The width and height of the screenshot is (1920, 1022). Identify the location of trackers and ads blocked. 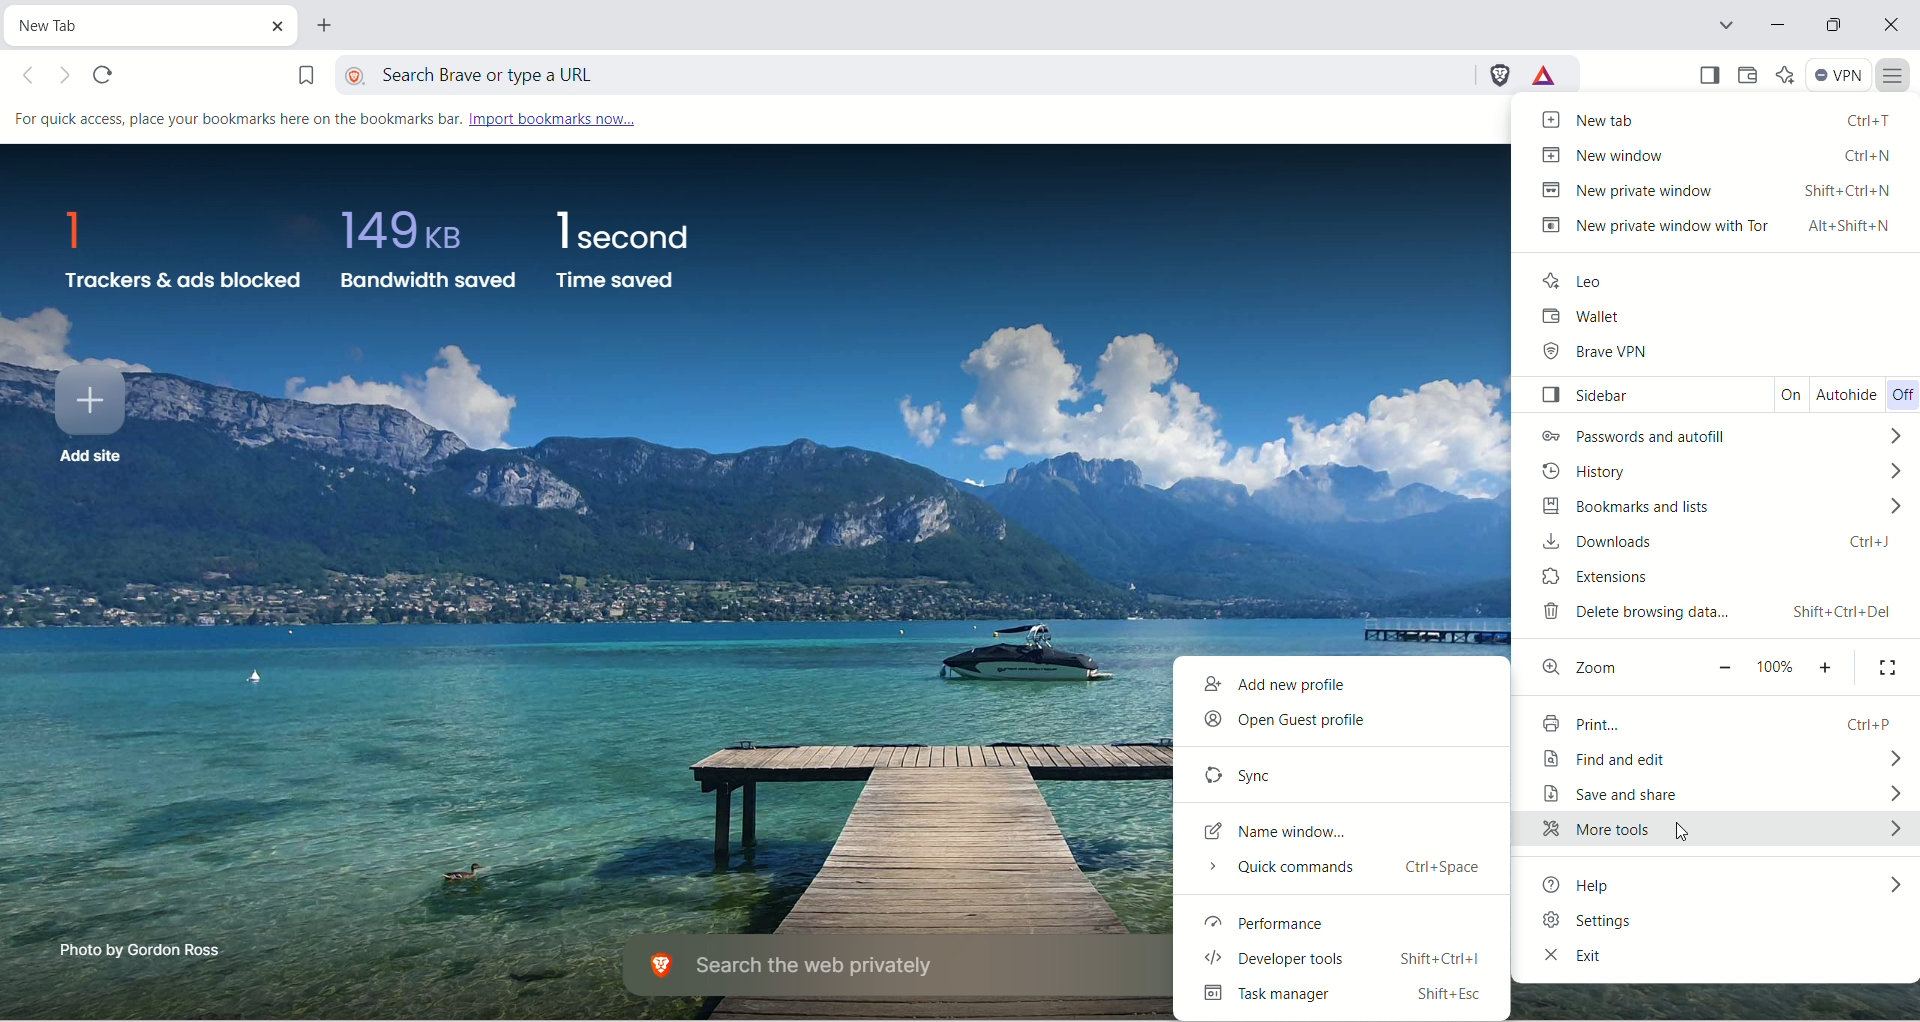
(181, 254).